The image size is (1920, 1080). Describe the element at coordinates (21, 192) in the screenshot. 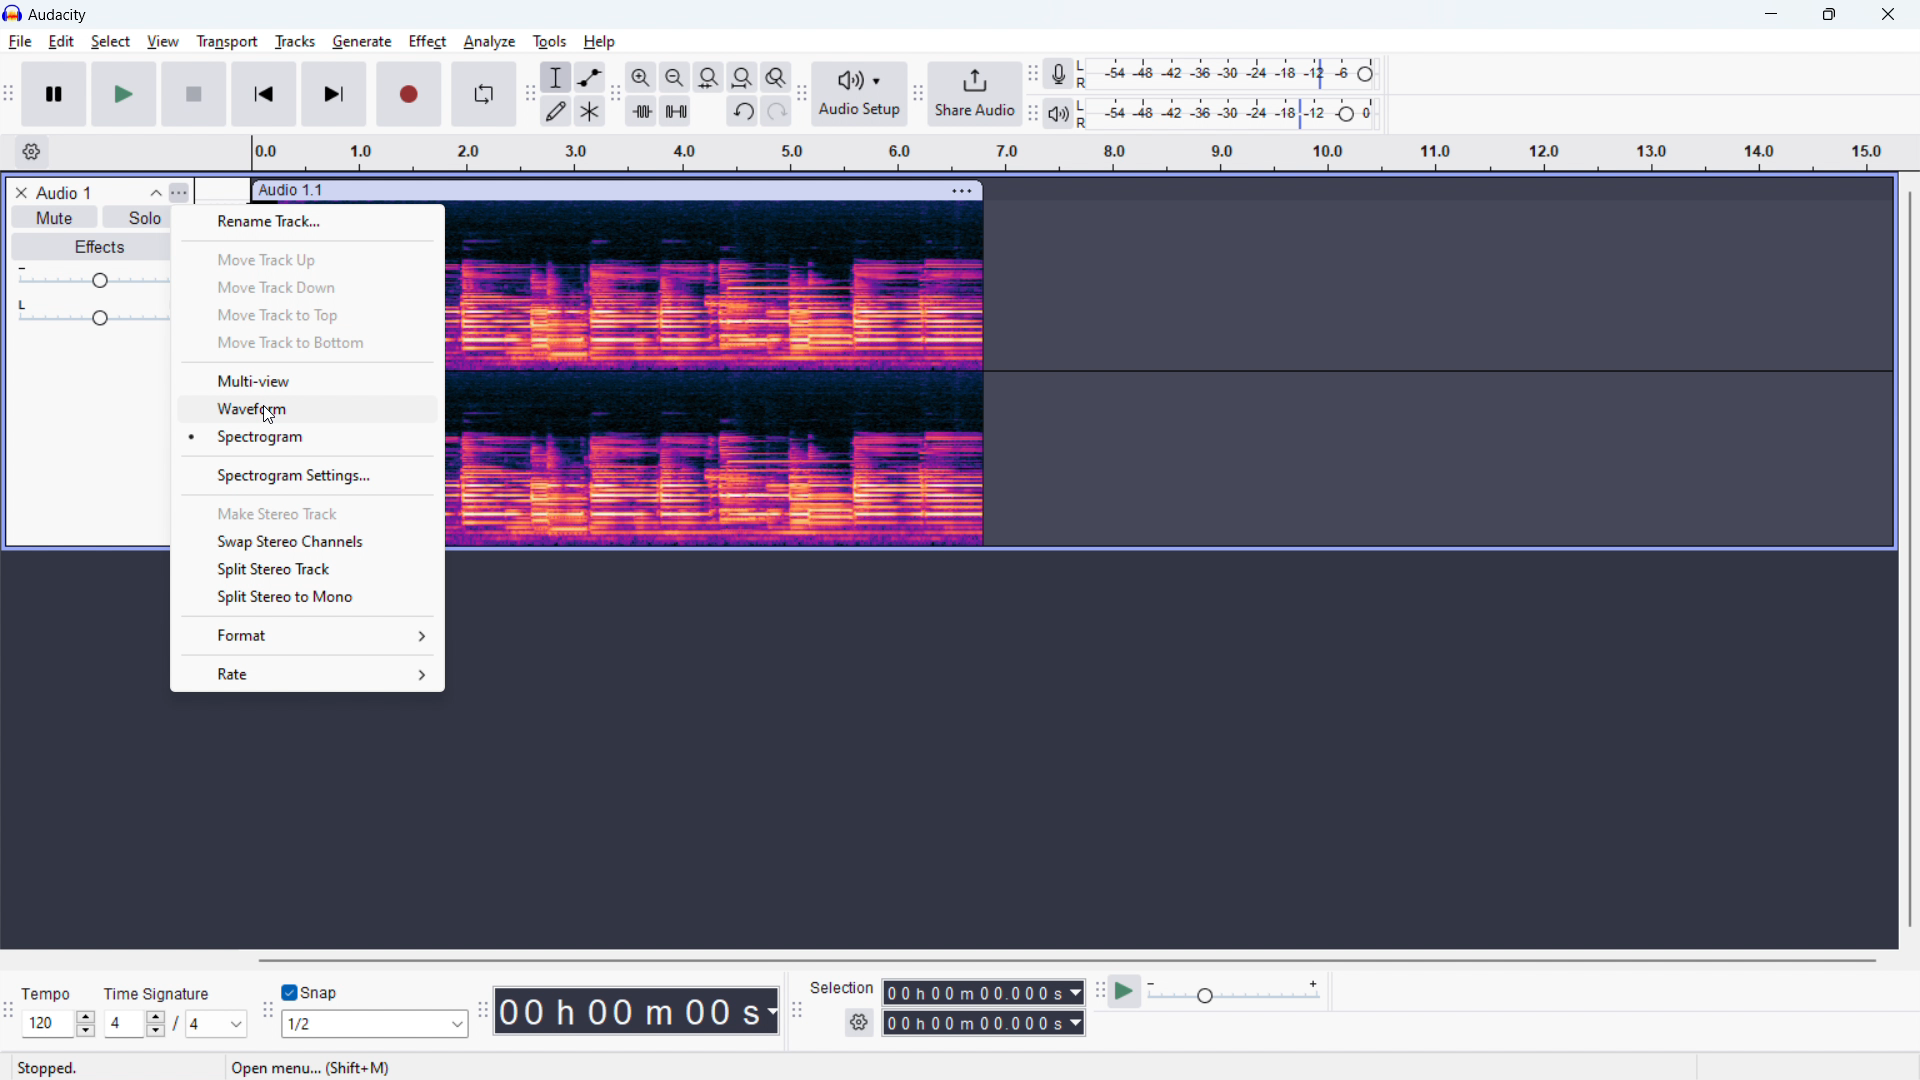

I see `remove track` at that location.